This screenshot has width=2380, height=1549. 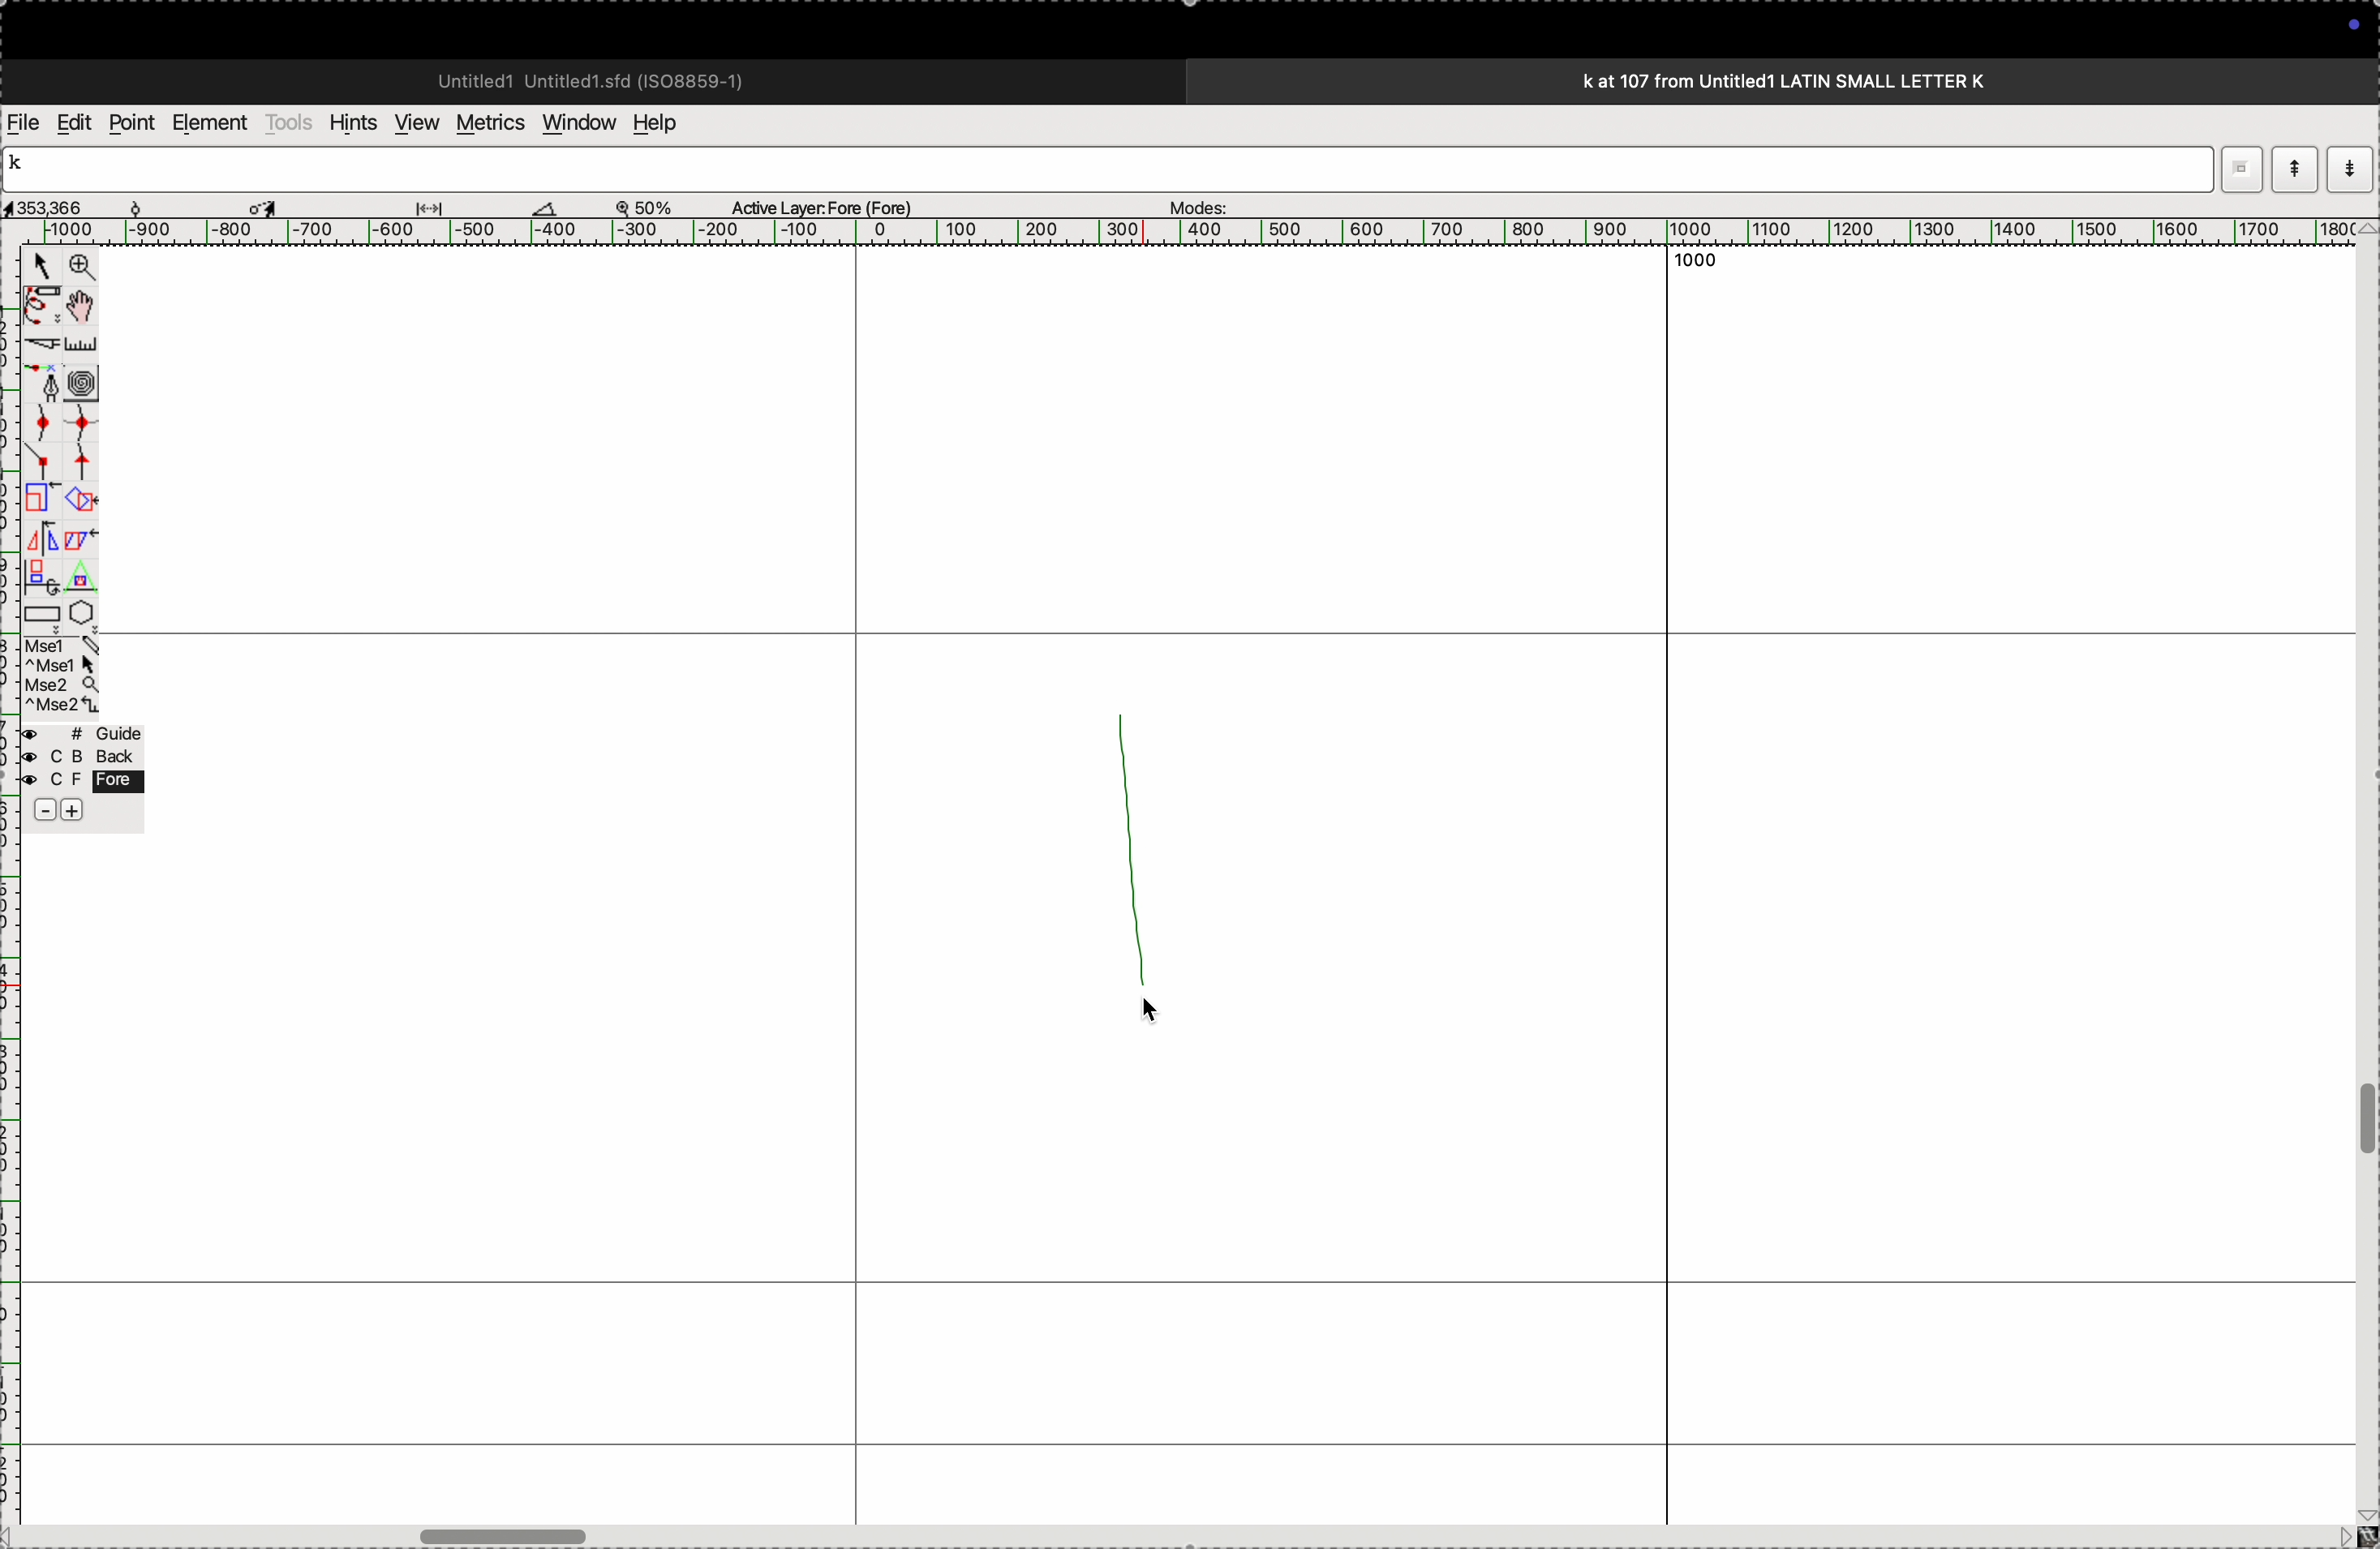 I want to click on pen, so click(x=42, y=305).